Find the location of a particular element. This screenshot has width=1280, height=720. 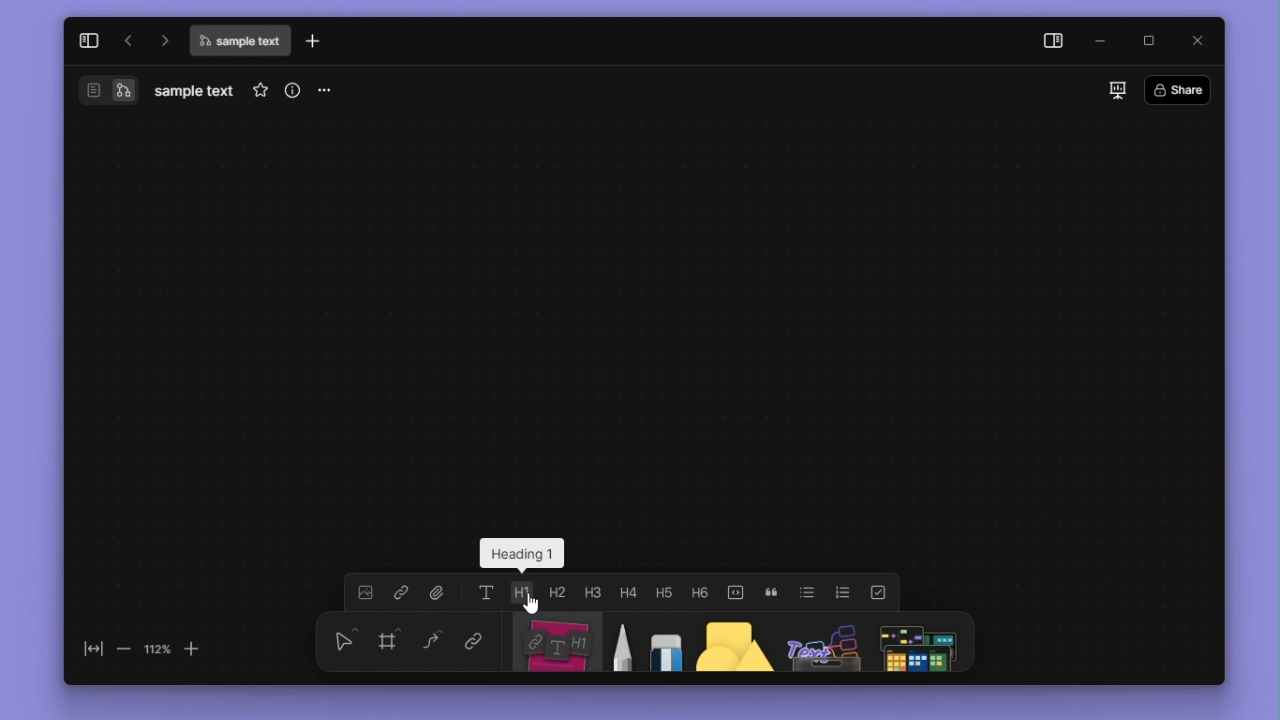

Heading 3 is located at coordinates (592, 592).